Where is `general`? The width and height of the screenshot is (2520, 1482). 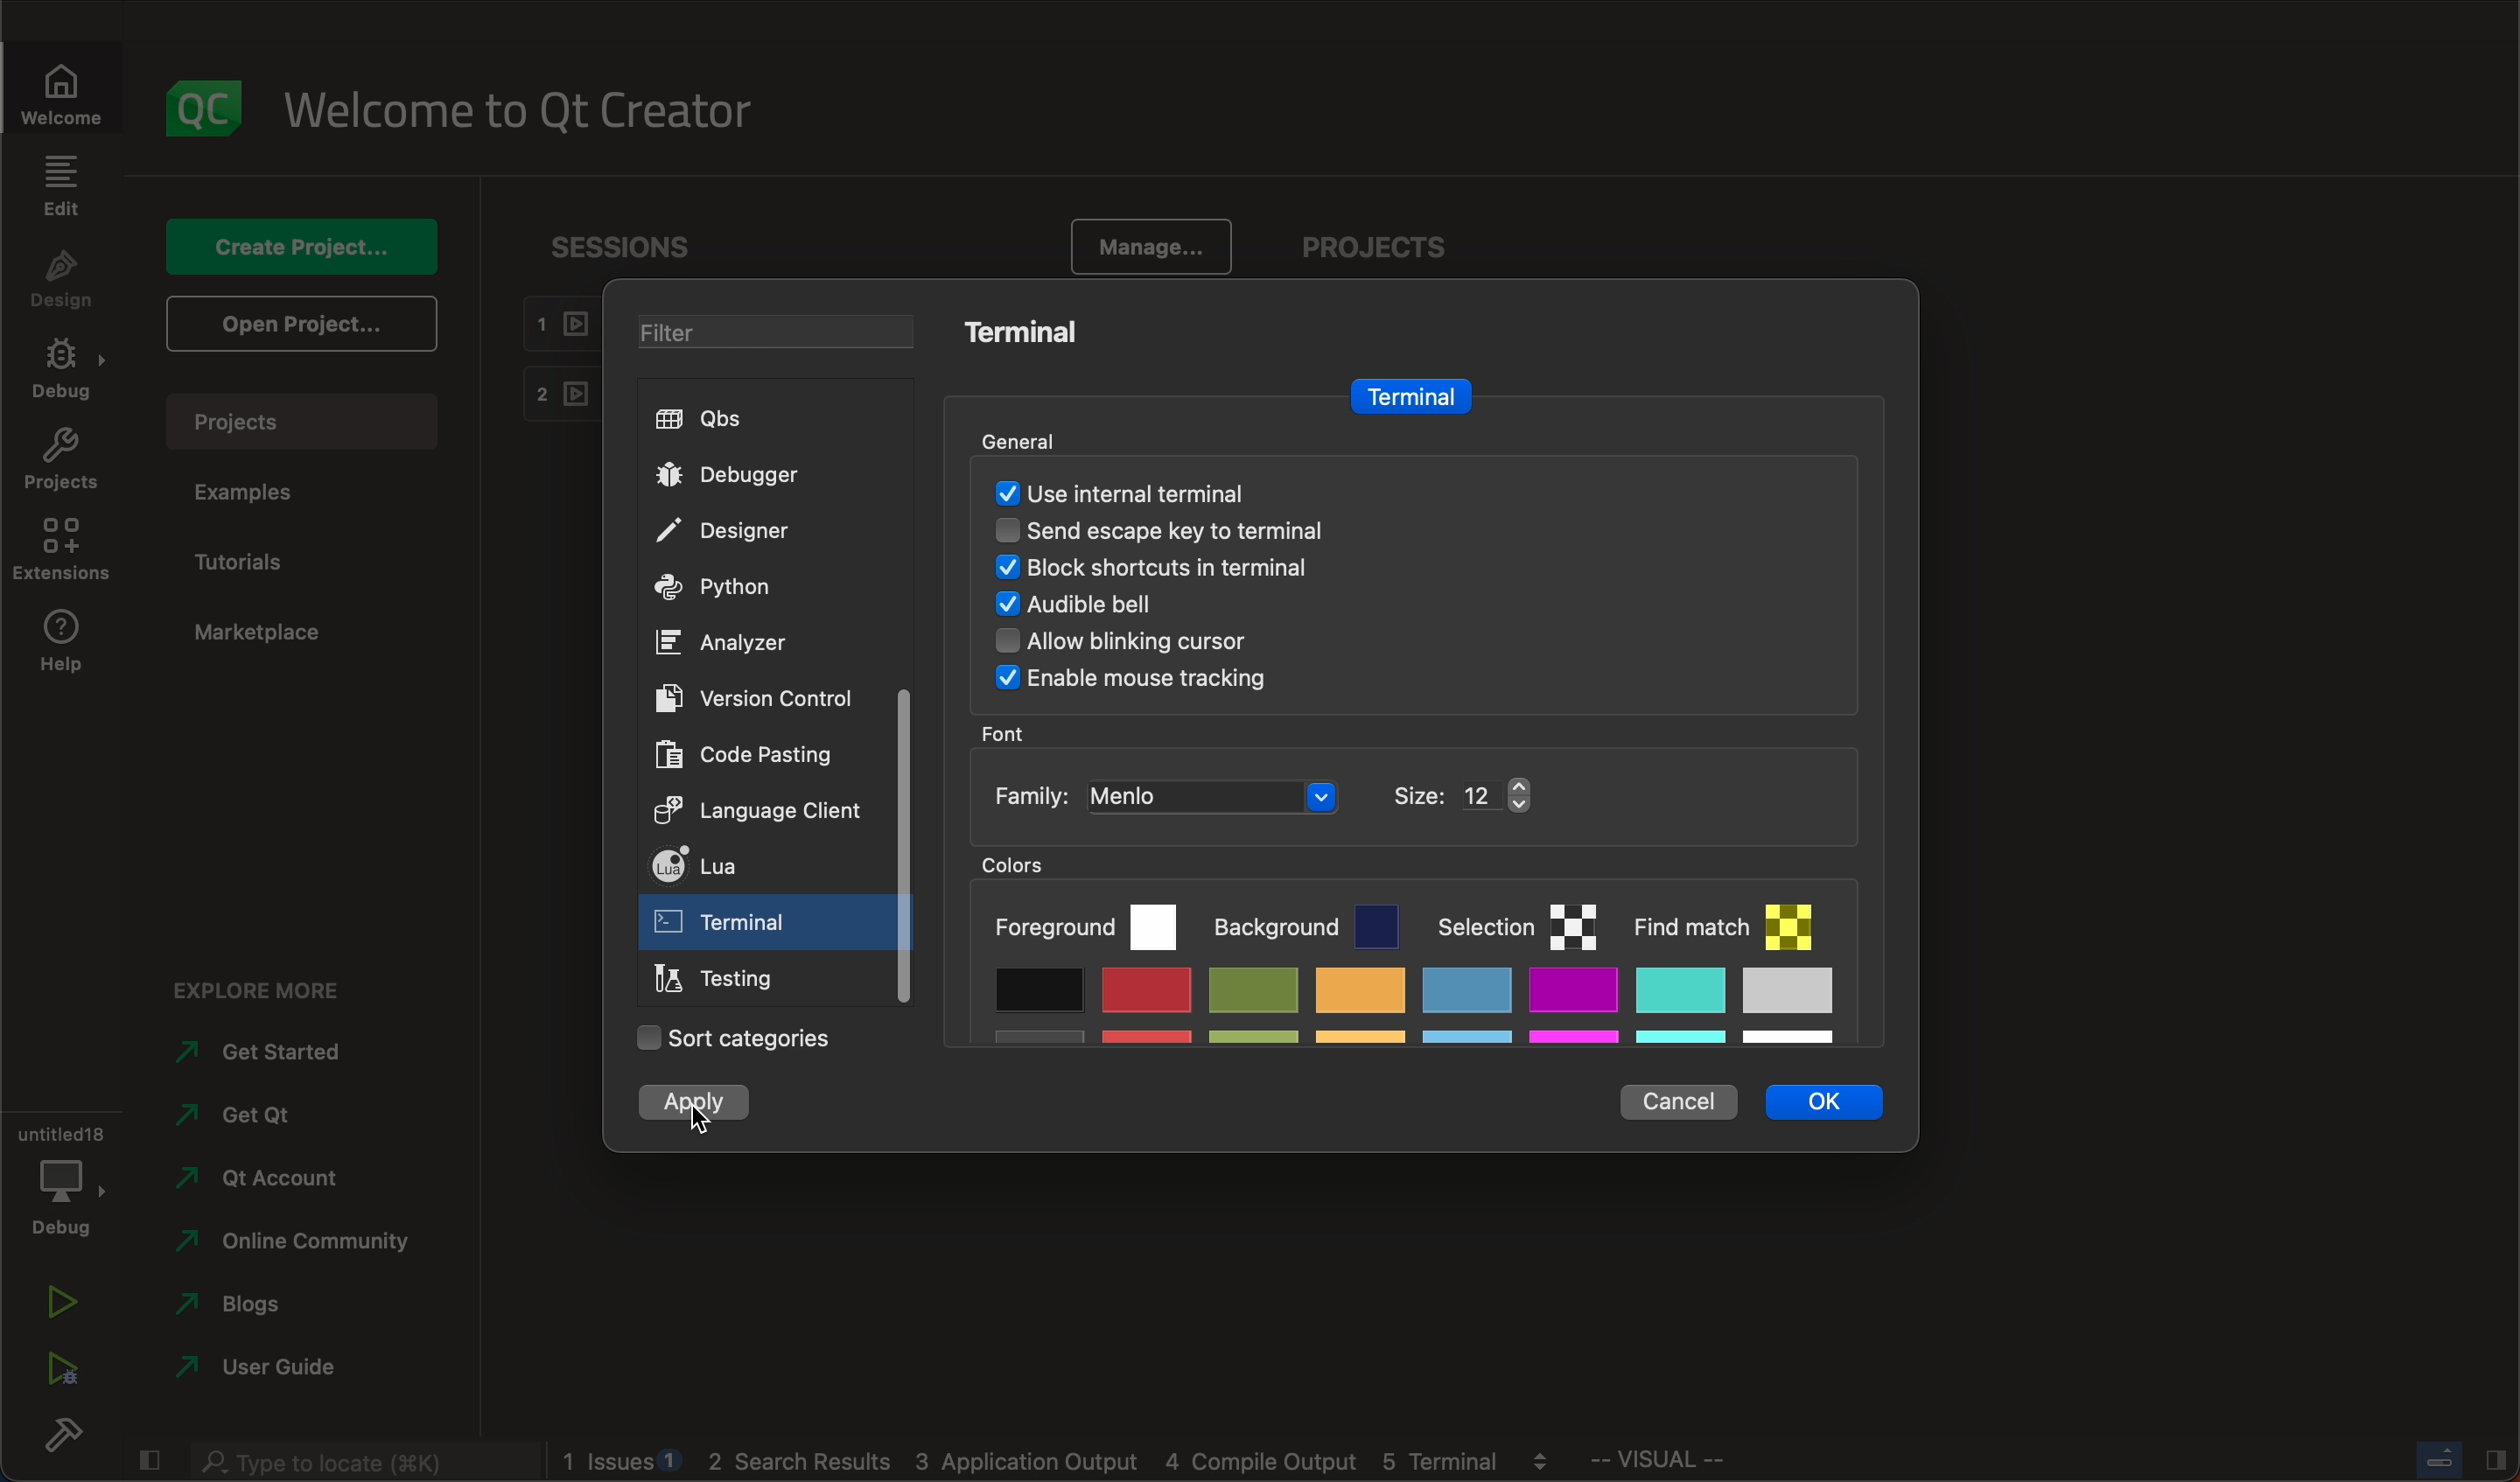
general is located at coordinates (1035, 432).